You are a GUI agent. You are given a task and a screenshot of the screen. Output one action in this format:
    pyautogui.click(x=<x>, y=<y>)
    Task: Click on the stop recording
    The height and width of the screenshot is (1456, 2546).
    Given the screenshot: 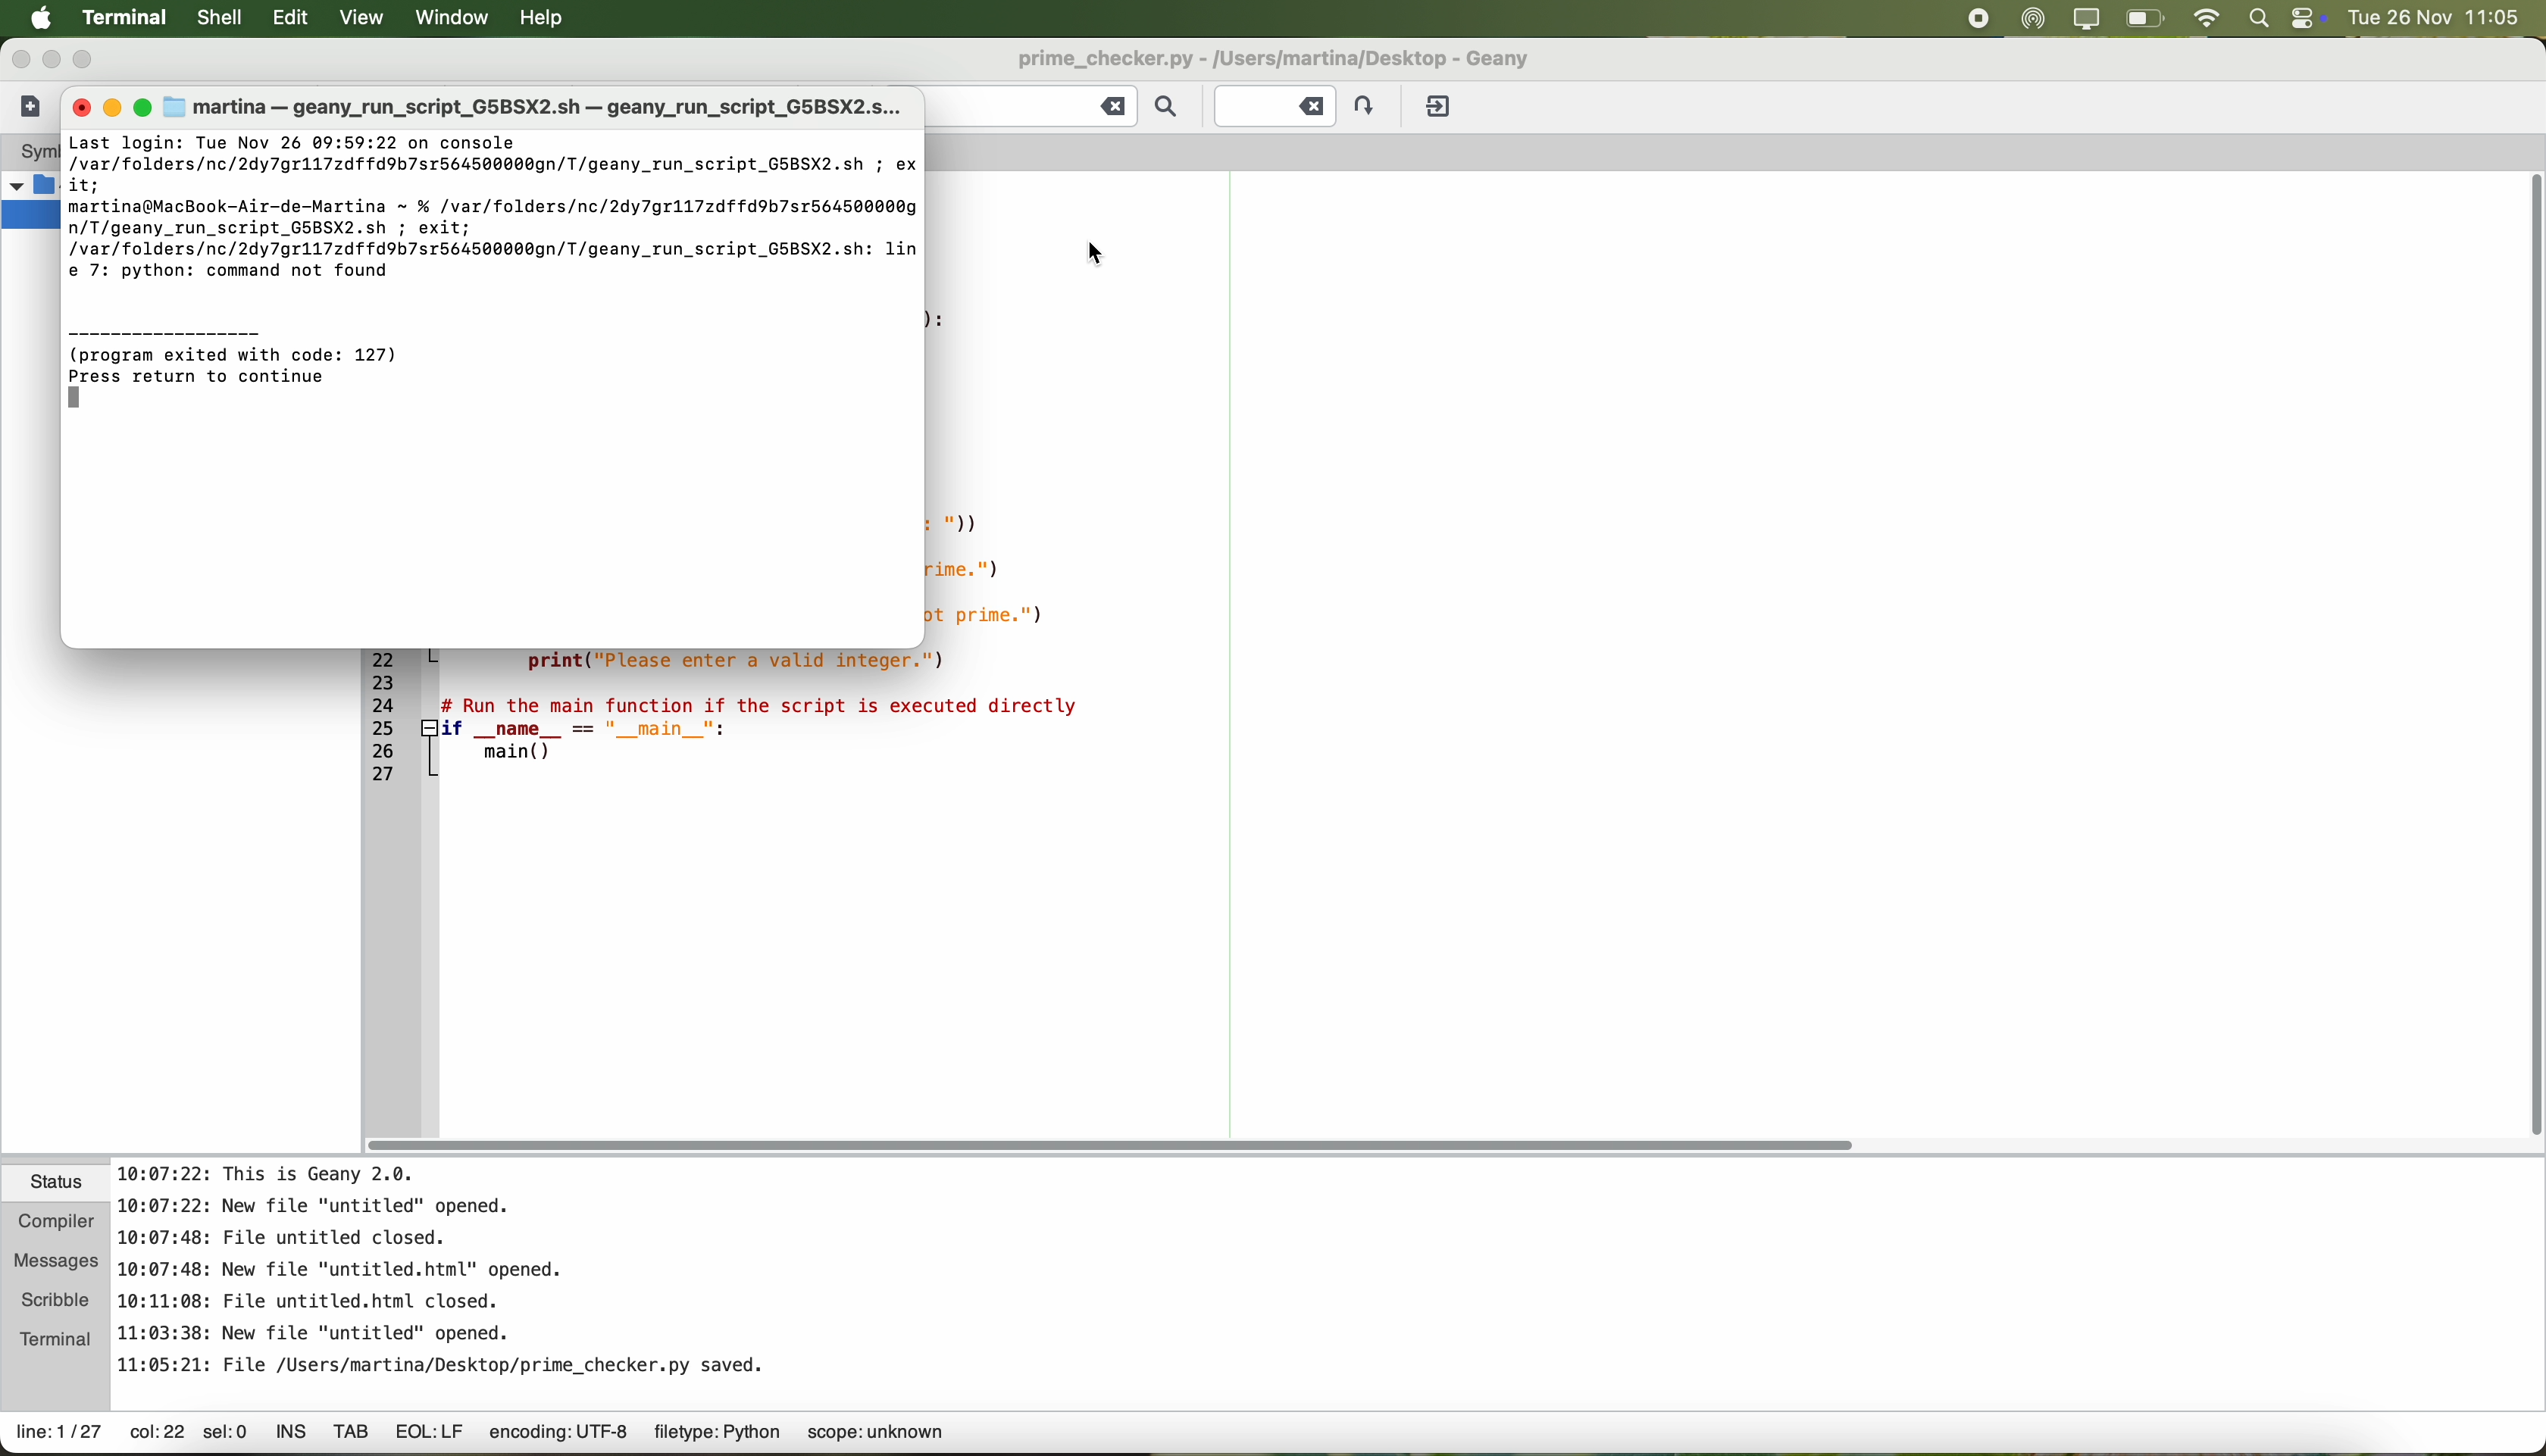 What is the action you would take?
    pyautogui.click(x=1978, y=18)
    